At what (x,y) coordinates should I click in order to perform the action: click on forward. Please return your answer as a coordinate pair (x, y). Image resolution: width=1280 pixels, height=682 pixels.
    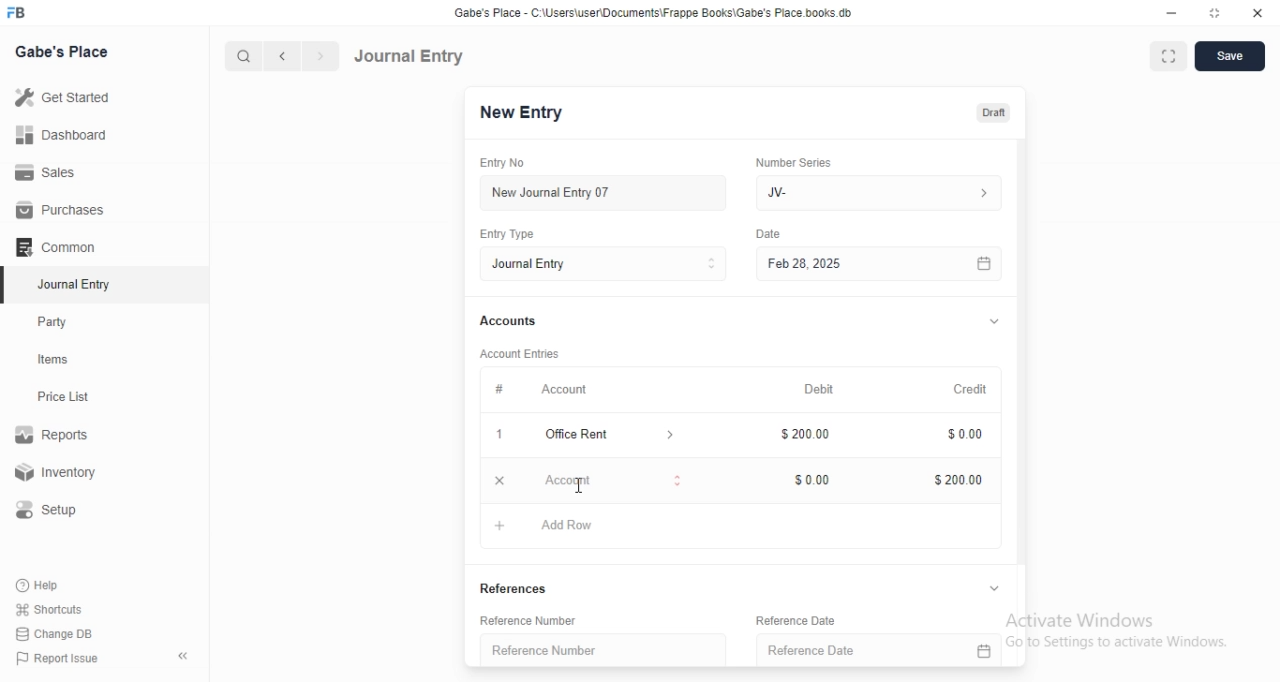
    Looking at the image, I should click on (322, 56).